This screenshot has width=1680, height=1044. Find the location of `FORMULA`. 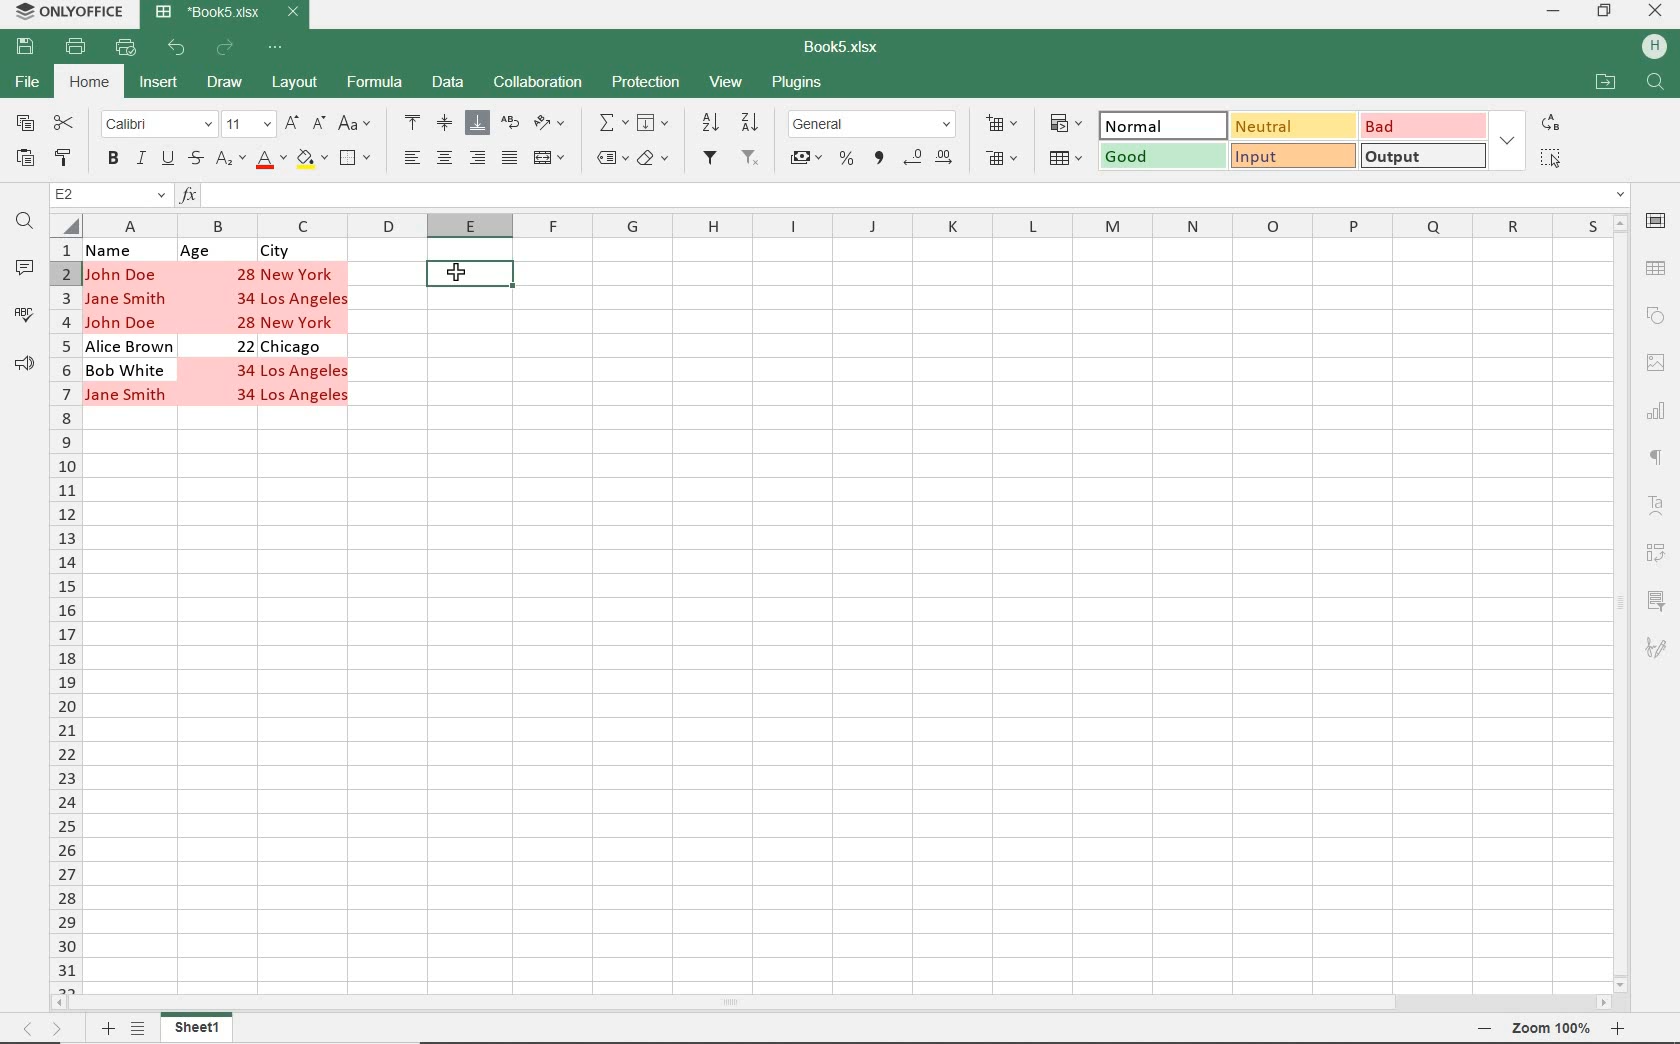

FORMULA is located at coordinates (375, 86).